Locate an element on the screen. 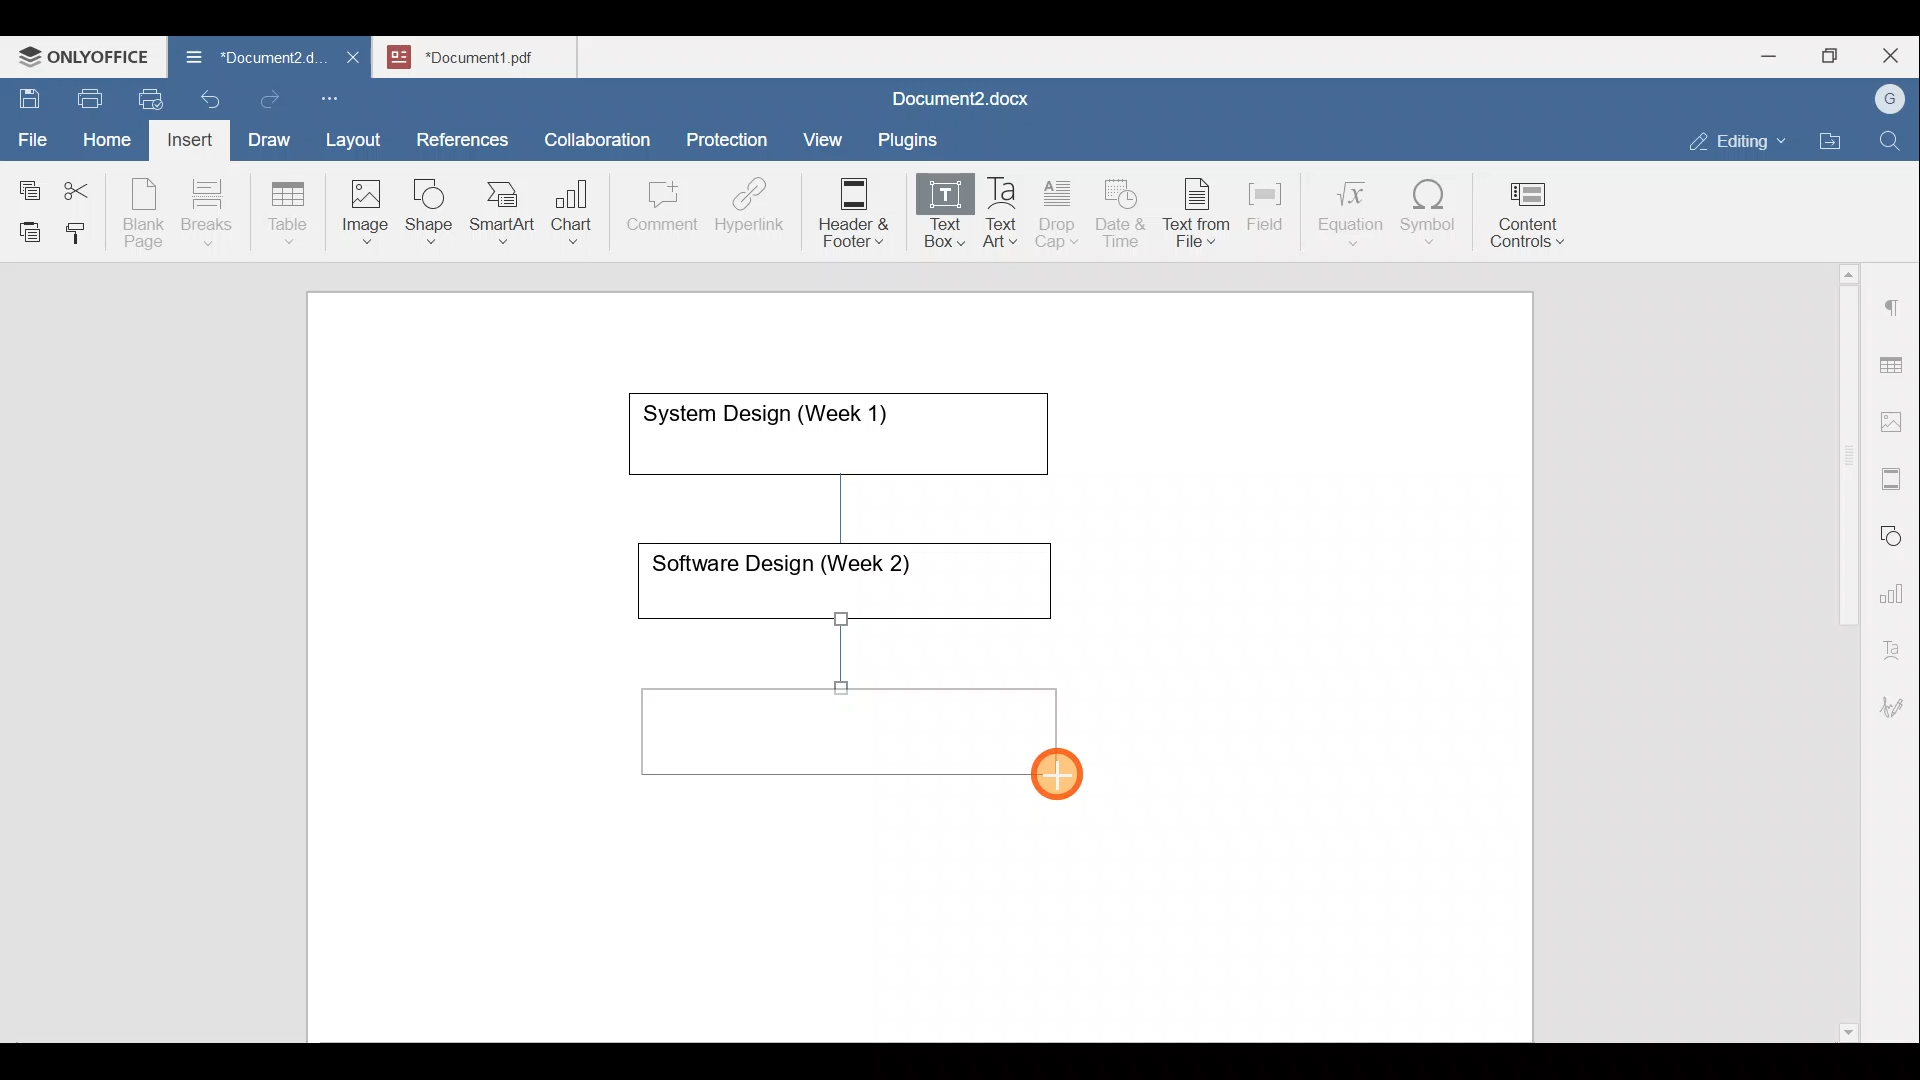 This screenshot has height=1080, width=1920. Content controls is located at coordinates (1531, 221).